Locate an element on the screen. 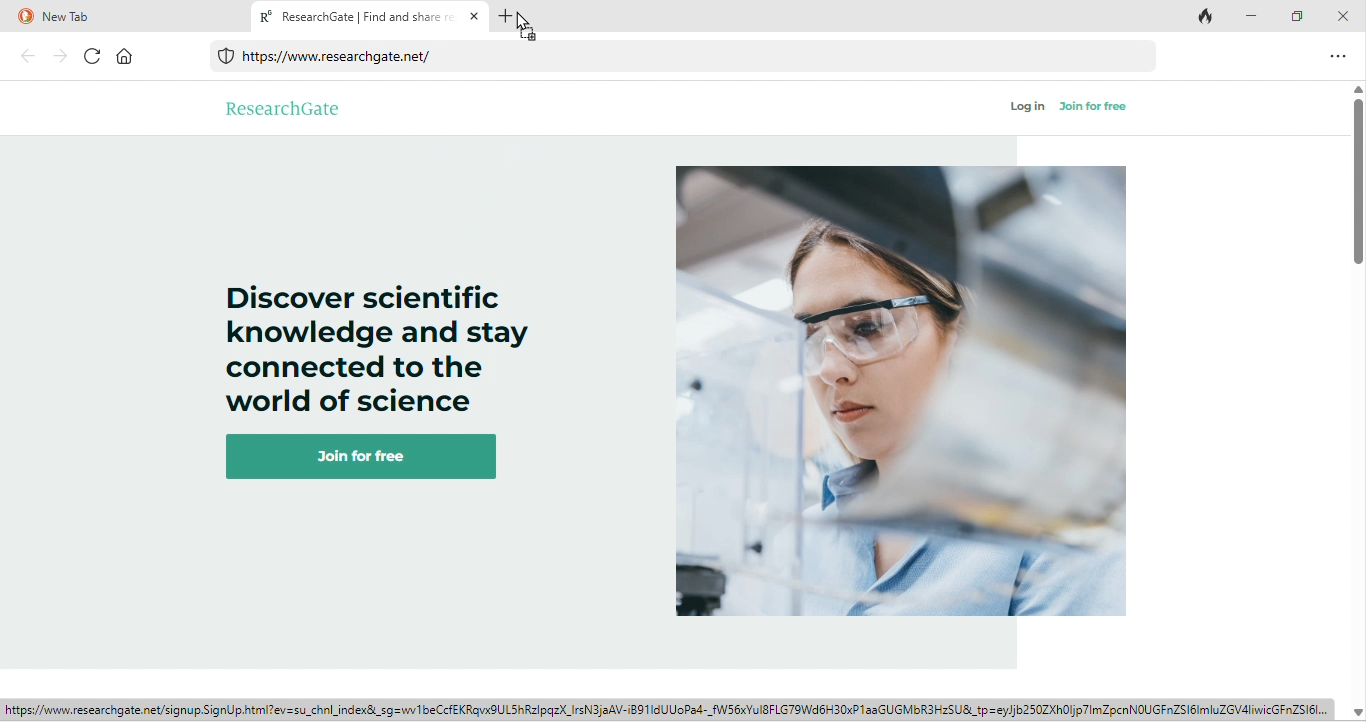 The width and height of the screenshot is (1366, 722). log in is located at coordinates (1028, 107).